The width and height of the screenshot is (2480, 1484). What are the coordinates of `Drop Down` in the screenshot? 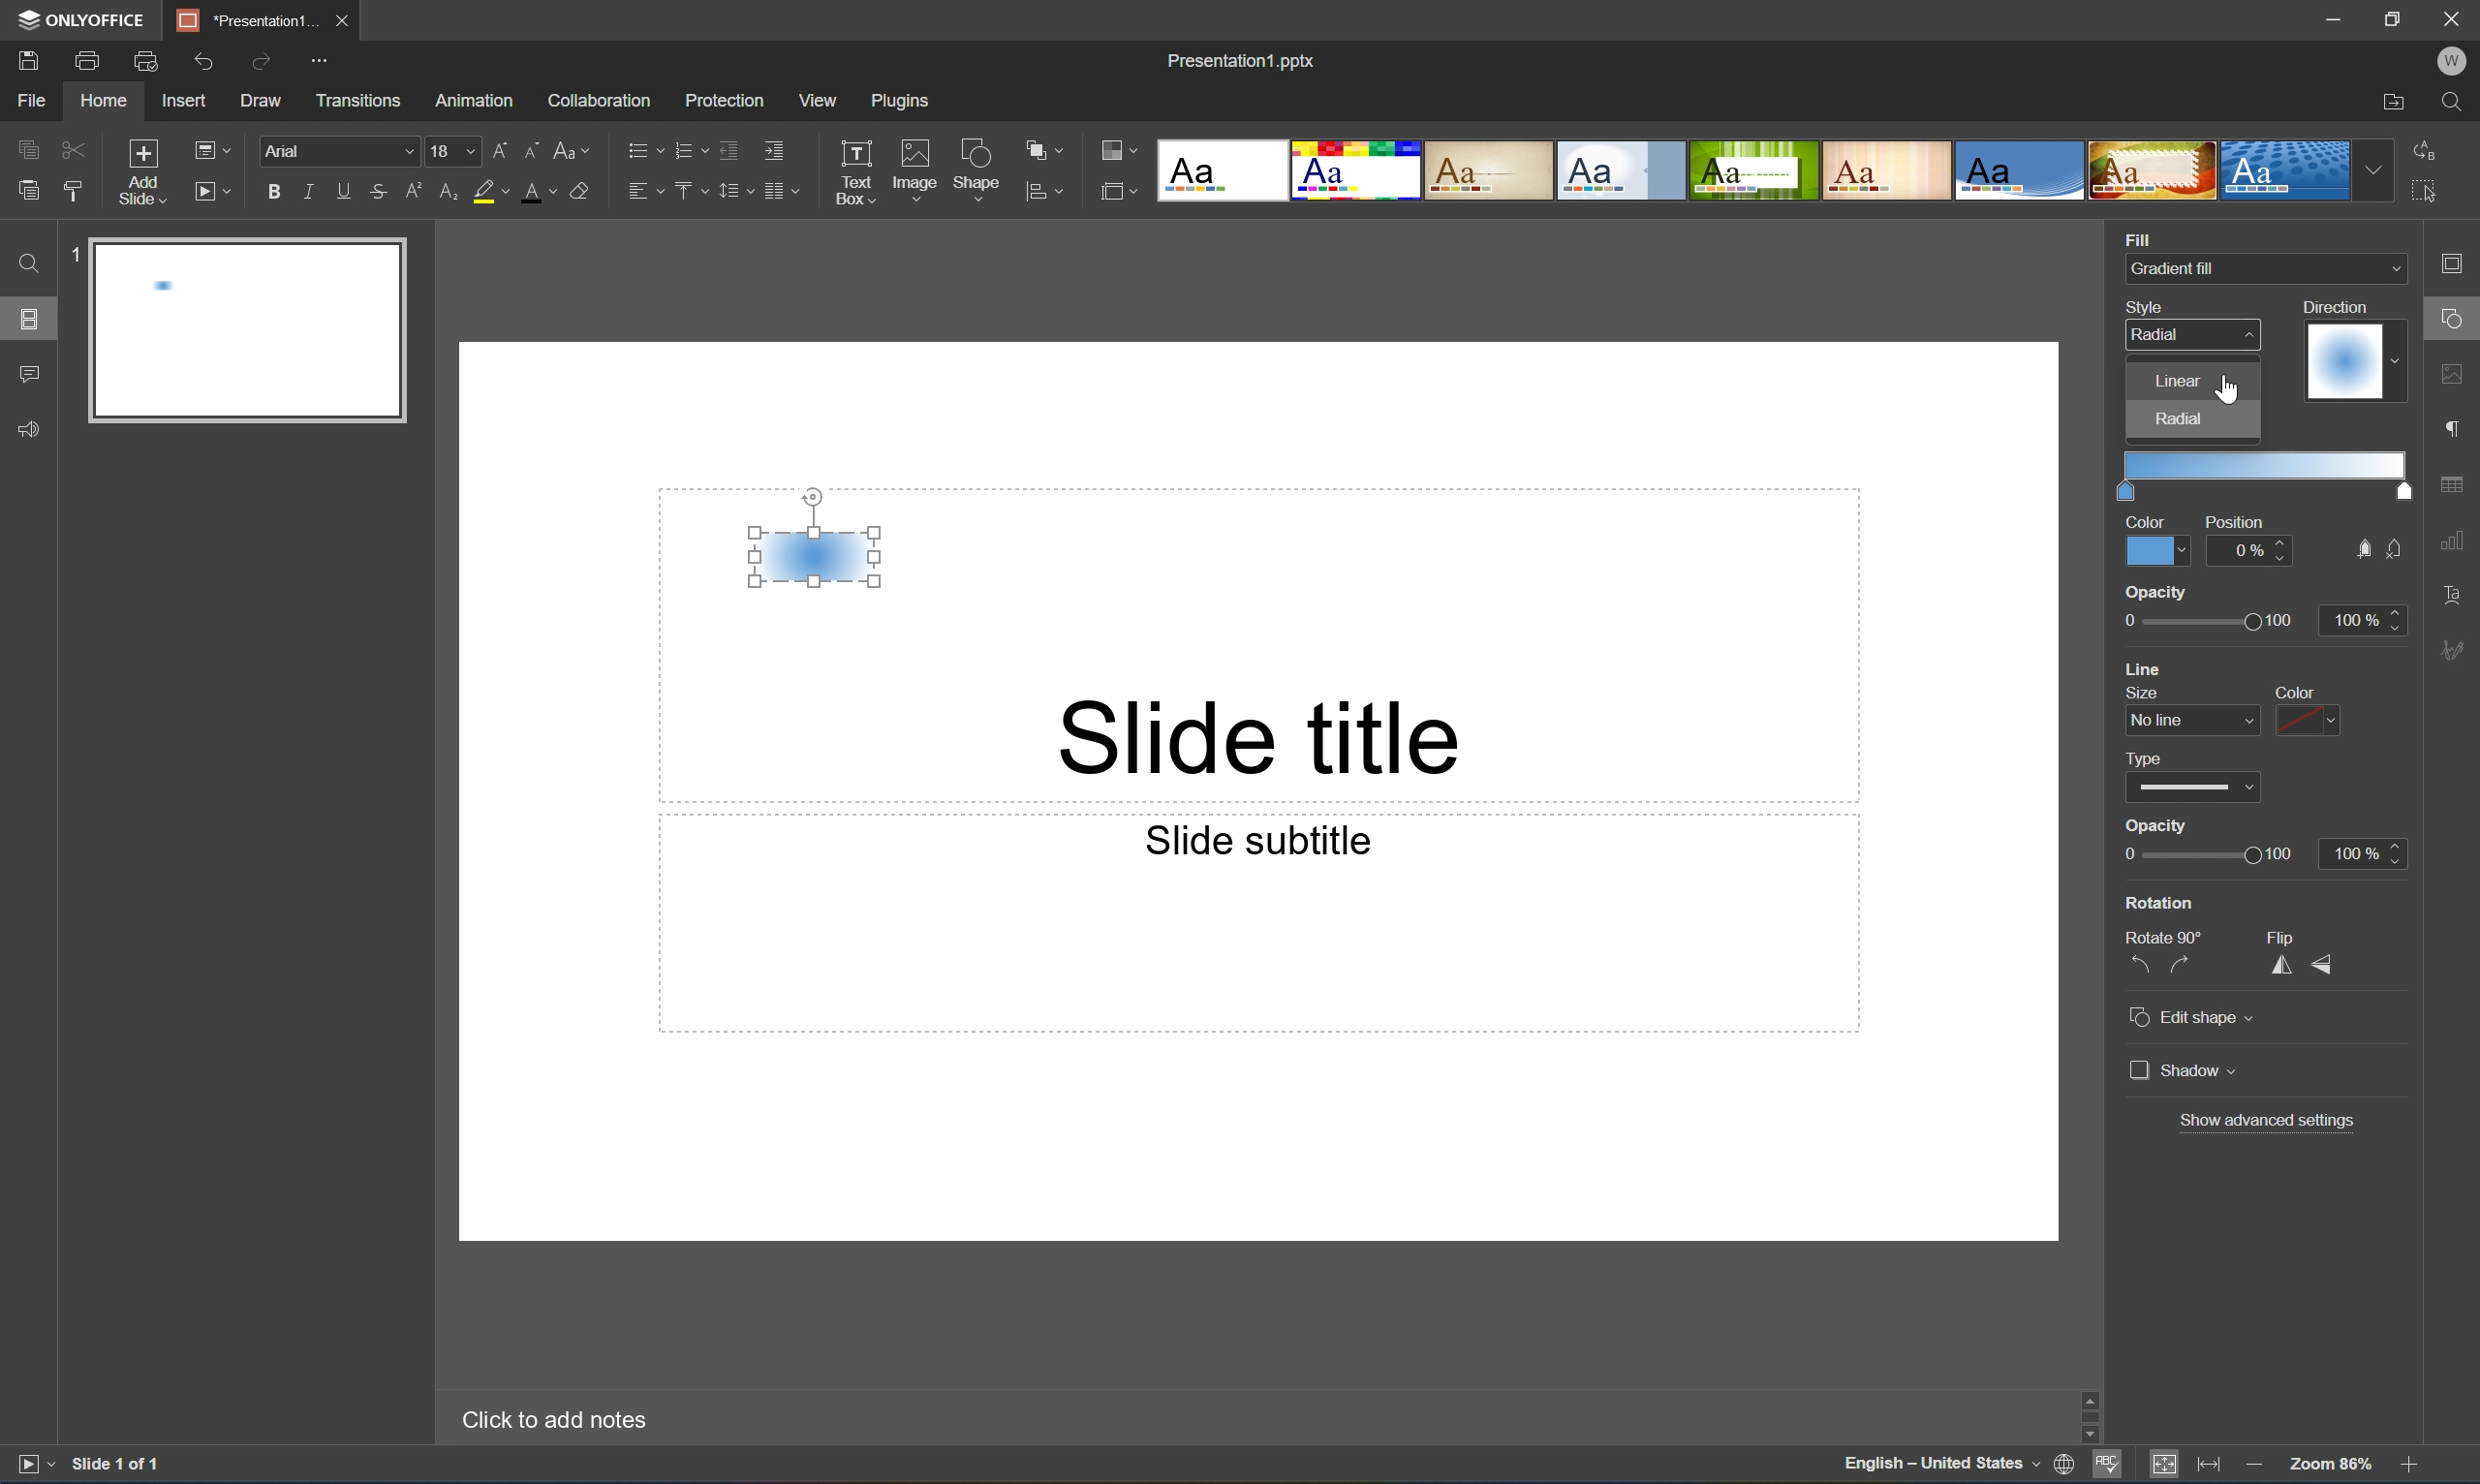 It's located at (2375, 170).